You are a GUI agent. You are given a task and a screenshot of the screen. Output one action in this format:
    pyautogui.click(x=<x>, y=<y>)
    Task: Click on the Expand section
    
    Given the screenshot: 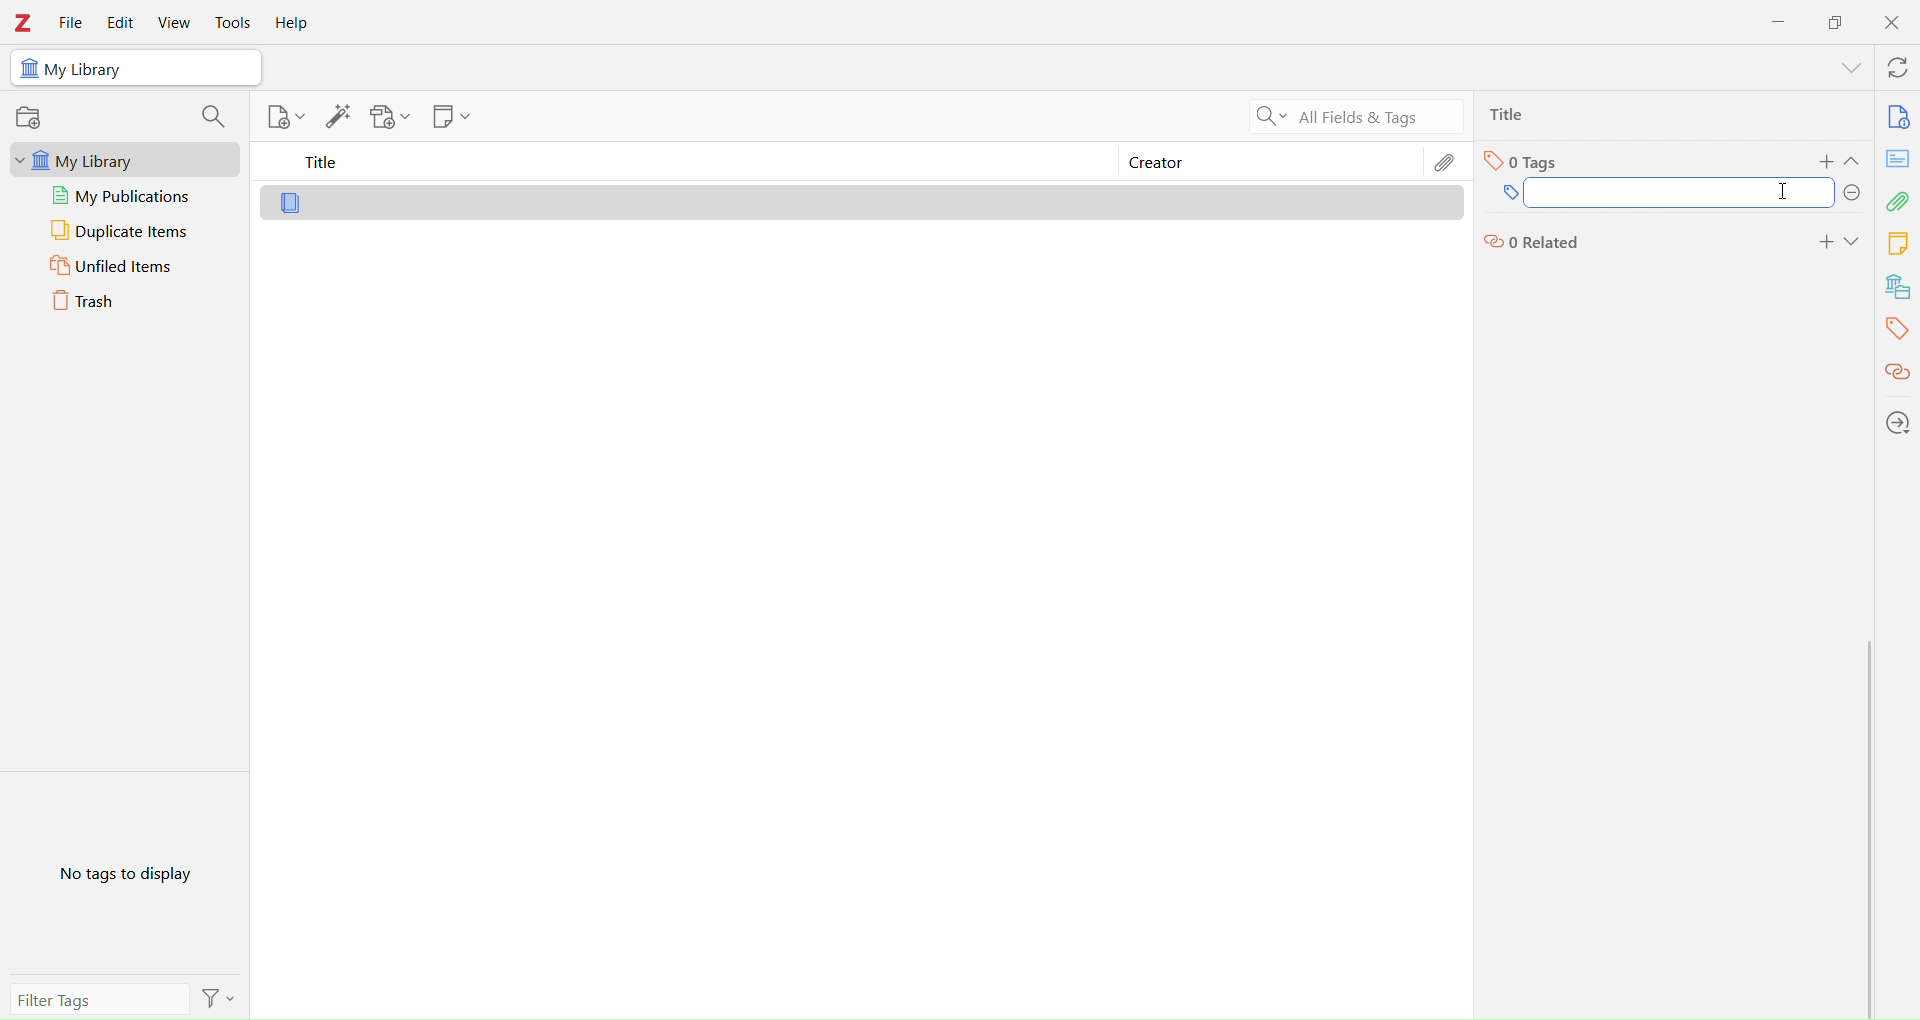 What is the action you would take?
    pyautogui.click(x=1859, y=243)
    